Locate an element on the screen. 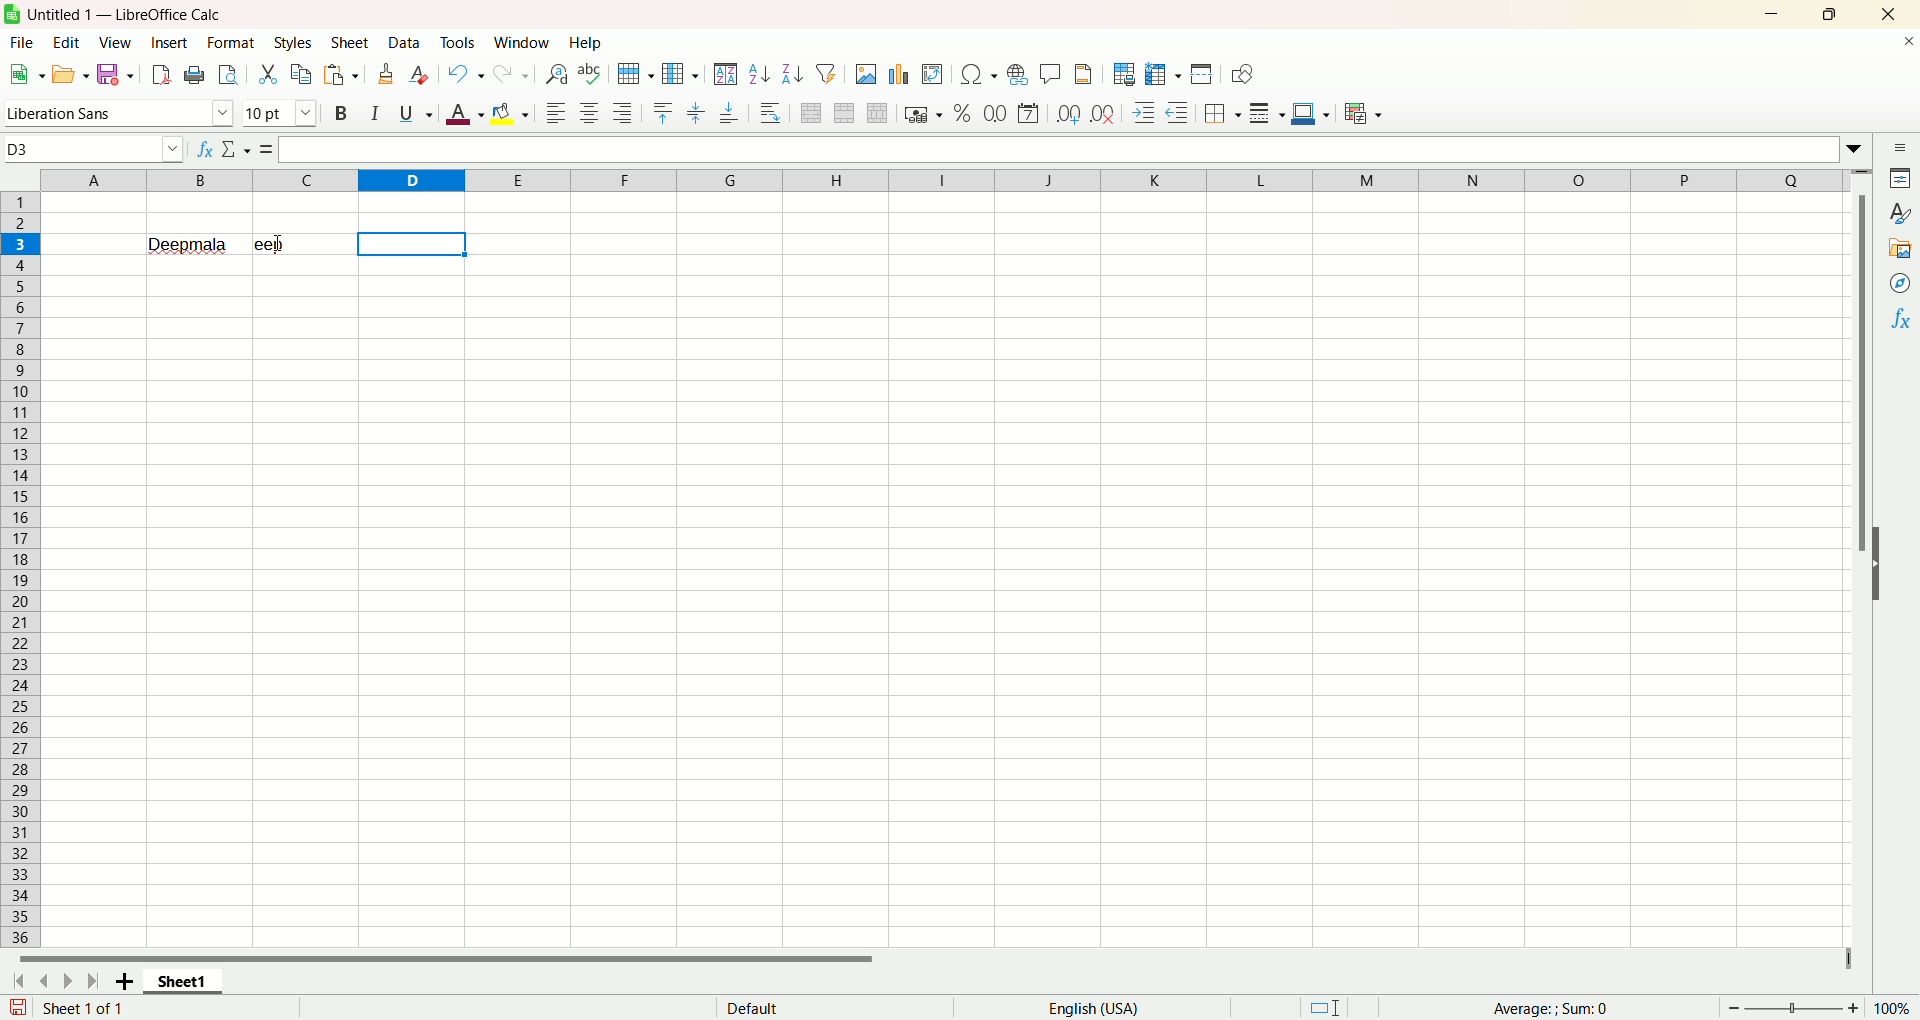  Window is located at coordinates (523, 42).